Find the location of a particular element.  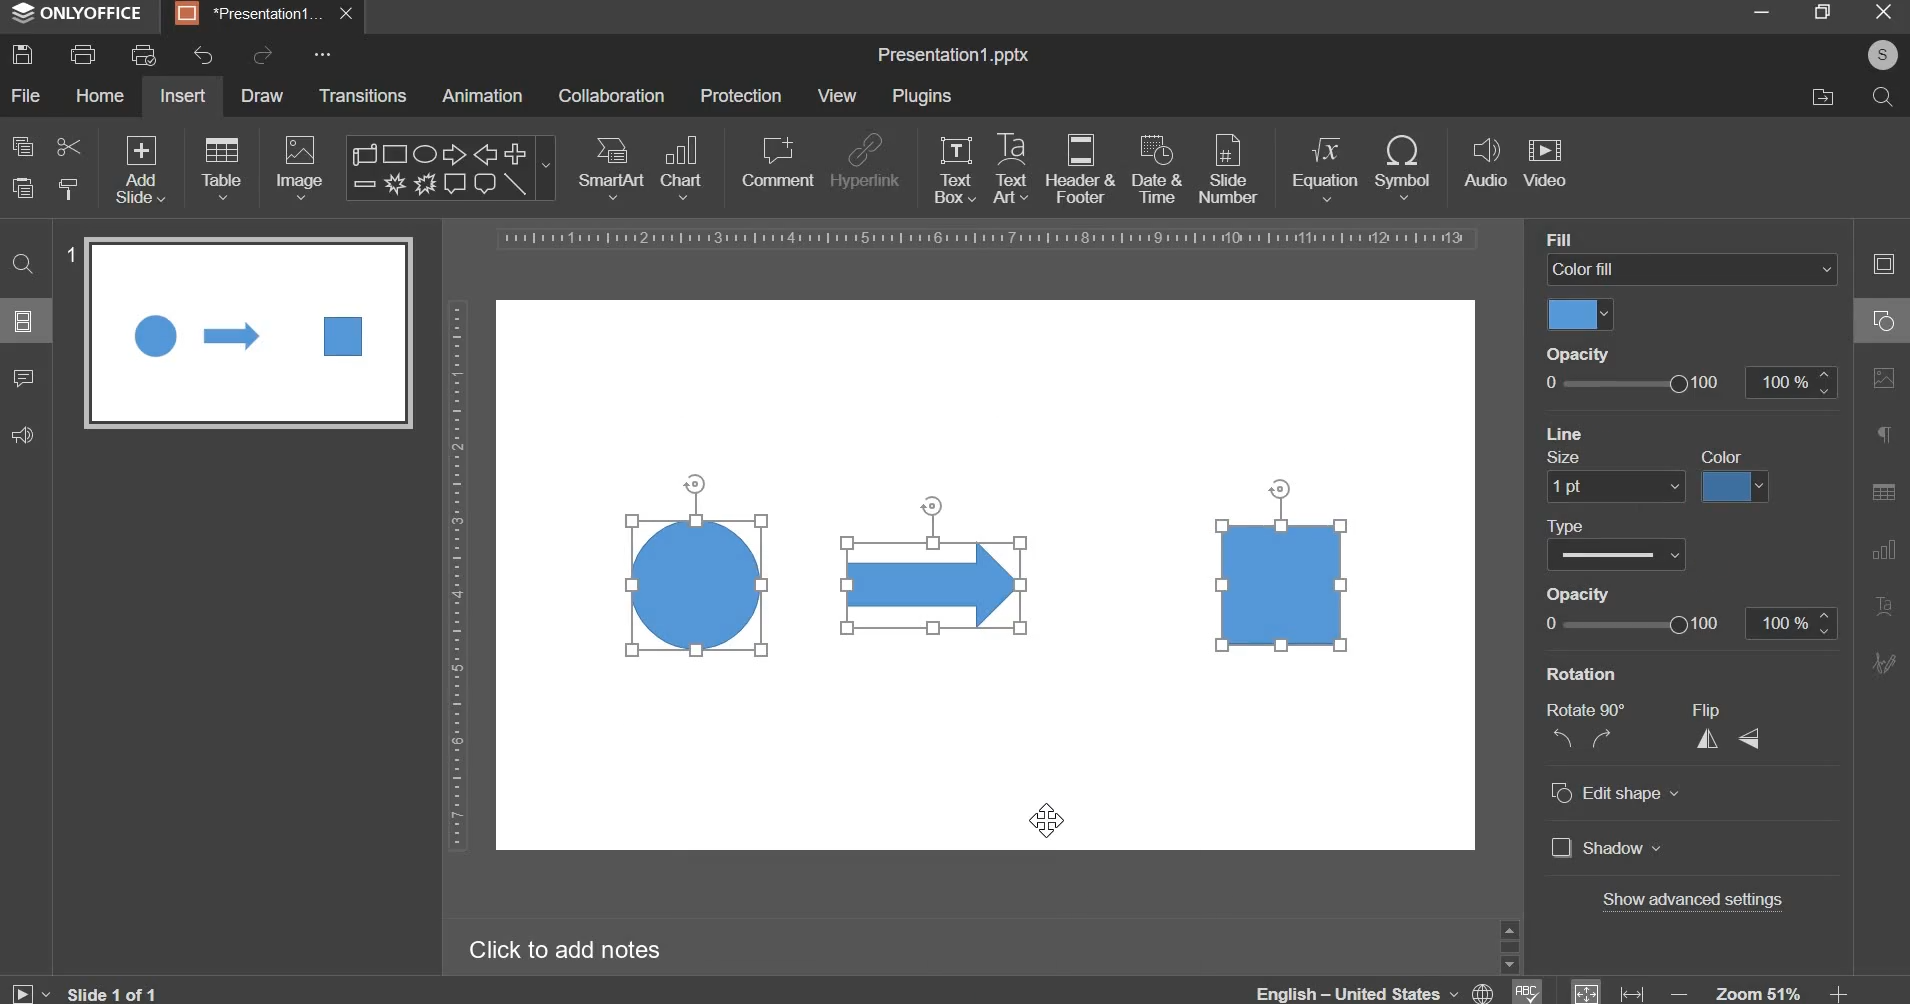

close is located at coordinates (350, 16).